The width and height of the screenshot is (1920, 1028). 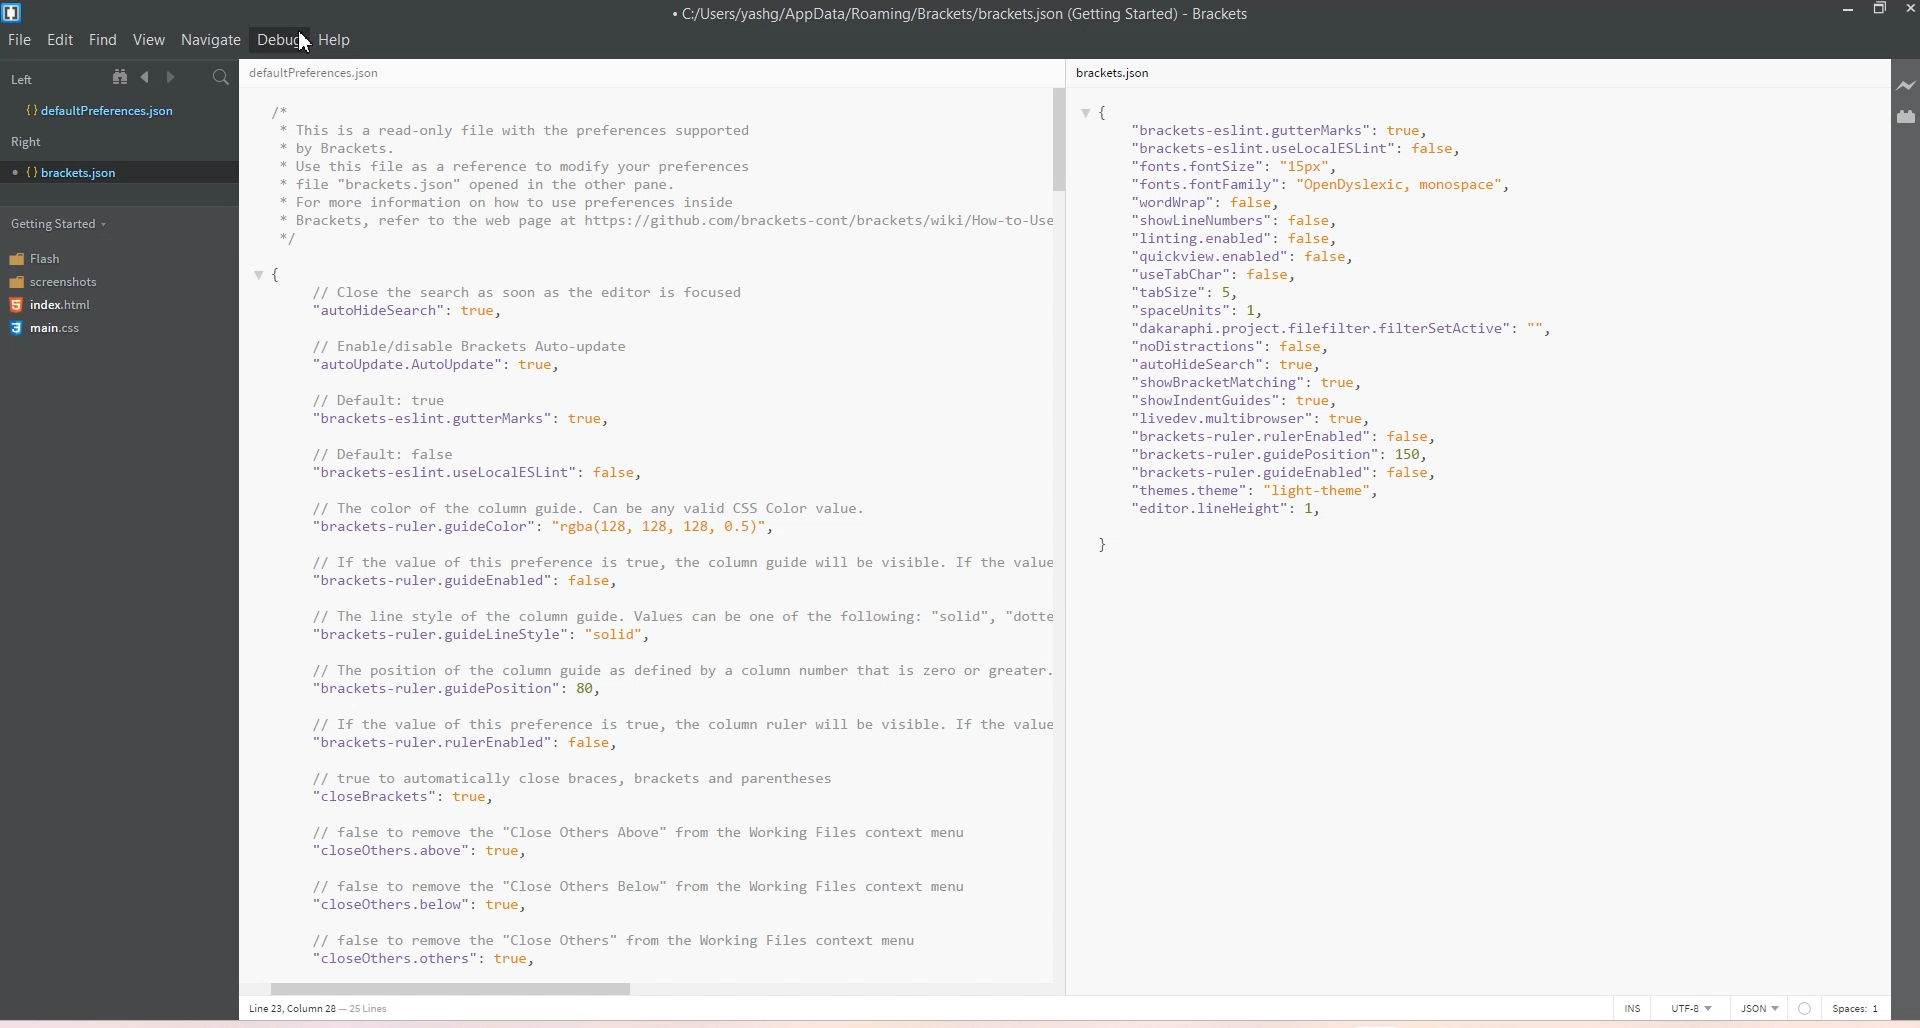 What do you see at coordinates (641, 534) in the screenshot?
I see `defaultPreferences.json

I”

* This is a read-only file with the preferences supported

* by Brackets.

* Use this file as a reference to modify your preferences

* file "brackets.json" opened in the other pane.

* For more information on how to use preferences inside

* Brackets, refer to the web page at https://github.com/brackets-cont/brackets/wiki/How-to-Us

*

vi

// Close the search as soon as the editor is focused
“autoHideSearch”: true,
// Enable/disable Brackets Auto-update
“autoUpdate. AutoUpdate”: true,
// Default: true
“brackets-eslint.gutterMarks”: true,
// Default: false
“brackets-eslint.uselocalESLint": false,
// The color of the column guide. Can be any valid CSS Color value.
“brackets-ruler.guideColor”: "rgba(128, 128, 128, 0.5)",
// Tf the value of this preference is true, the column guide will be visible. Tf the val.
“brackets-ruler.guideEnabled”: false,
// The line style of the column guide. Values can be one of the following: "solid", "dott
“brackets-ruler.guidelineStyle": "solid",
// The position of the column guide as defined by a column number that is zero or greater
“brackets-ruler.guidePosition”: 80,
// Tf the value of this preference is true, the column ruler will be visible. Tf the val.
“brackets-ruler.rulerEnabled”: false,
// true to automatically close braces, brackets and parentheses
“closeBrackets”: true,
// false to remove the "Close Others Above” from the Working Files context menu
“closeOthers.above”: true,
// false to remove the "Close Others Below” from the Working Files context menu
“closeOthers.below": true,
// false to remove the "Close Others” from the Working Files context menu
“closeOthers.others”: true,` at bounding box center [641, 534].